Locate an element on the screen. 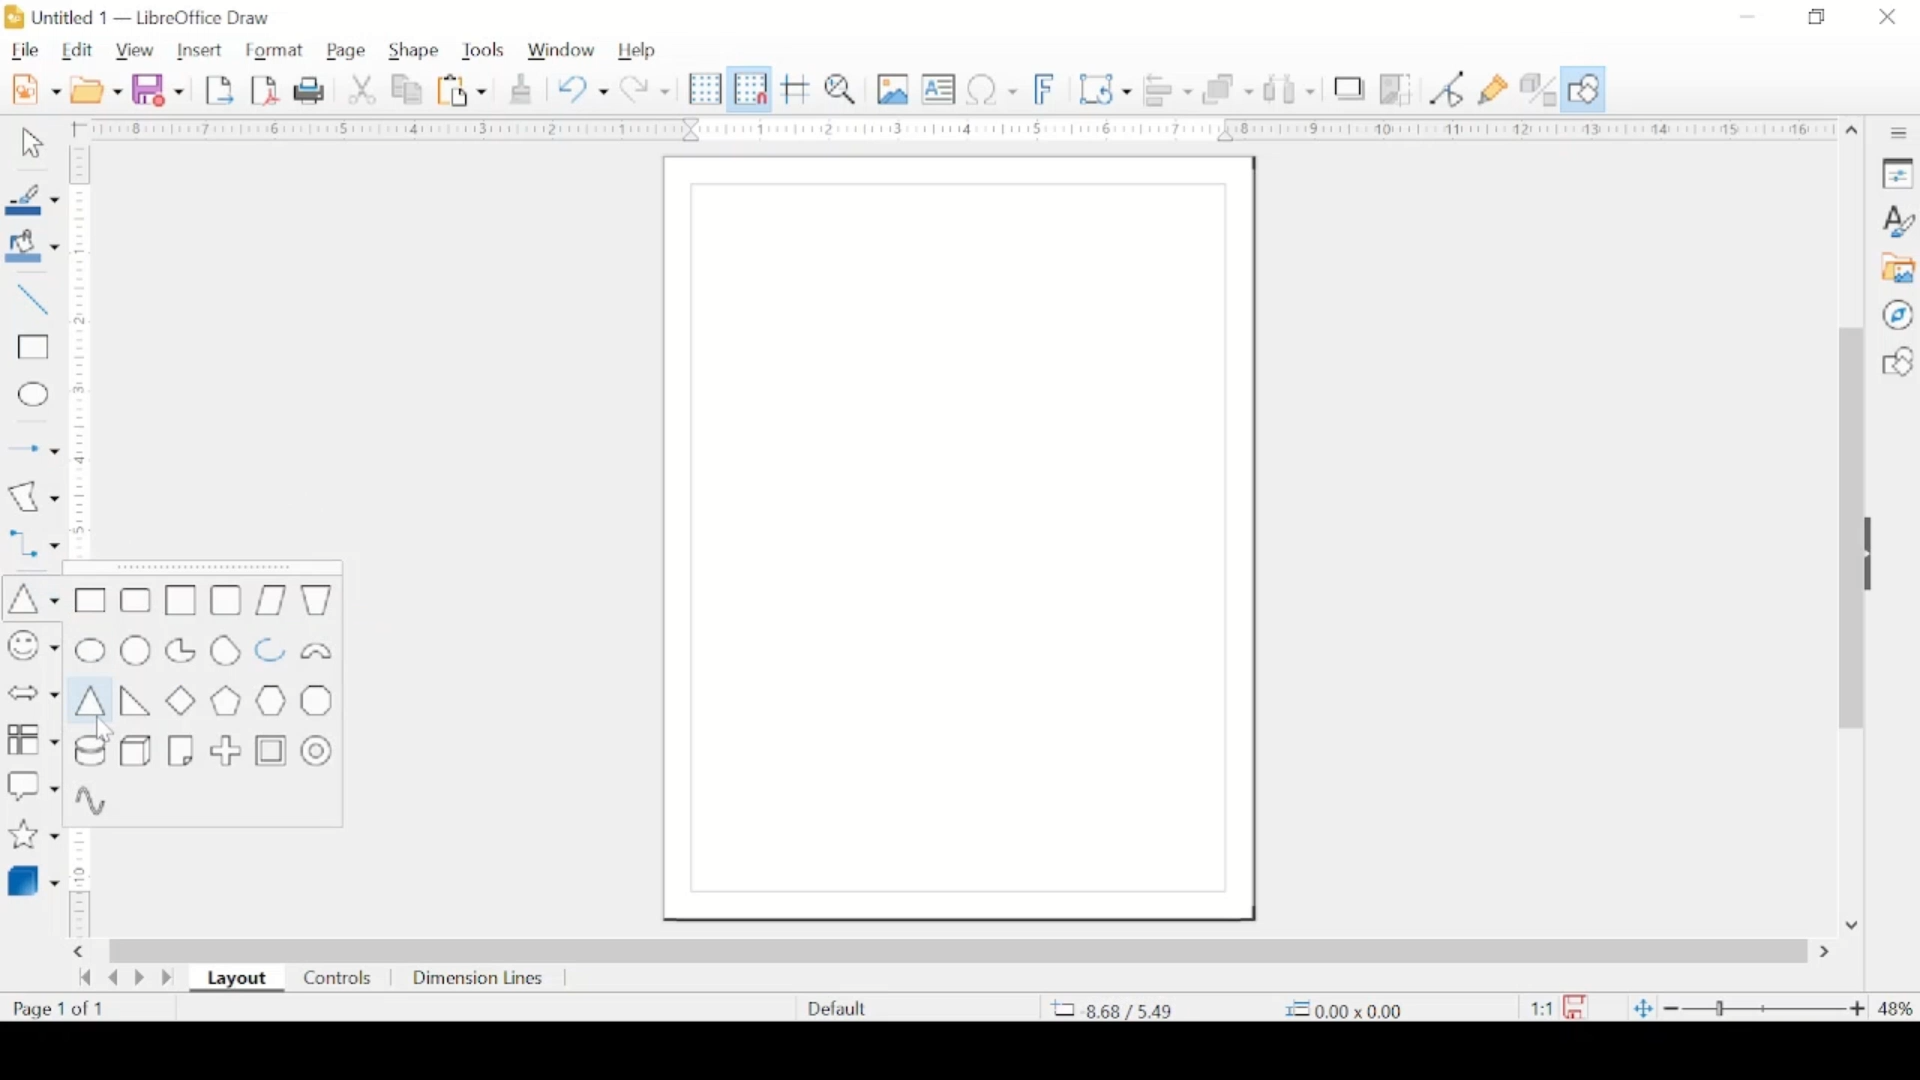 This screenshot has width=1920, height=1080. redo is located at coordinates (647, 89).